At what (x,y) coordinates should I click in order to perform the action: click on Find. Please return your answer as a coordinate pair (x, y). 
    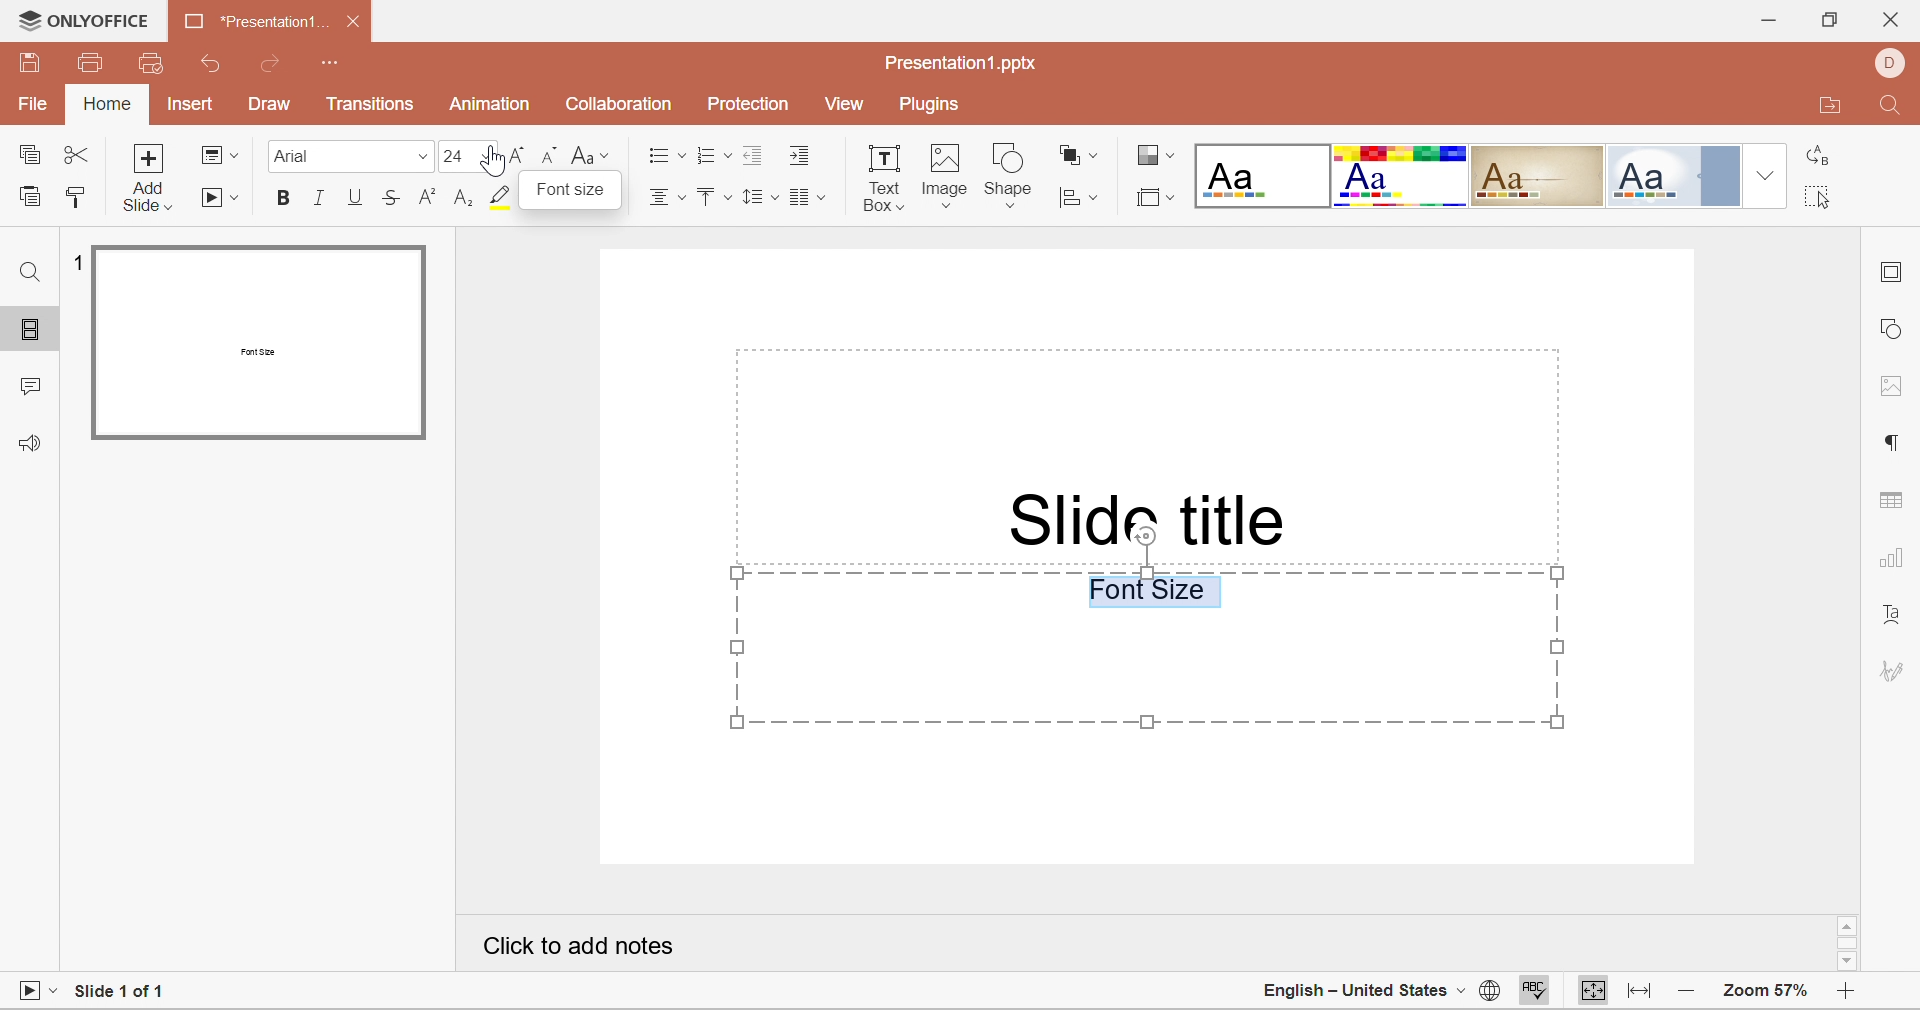
    Looking at the image, I should click on (1894, 106).